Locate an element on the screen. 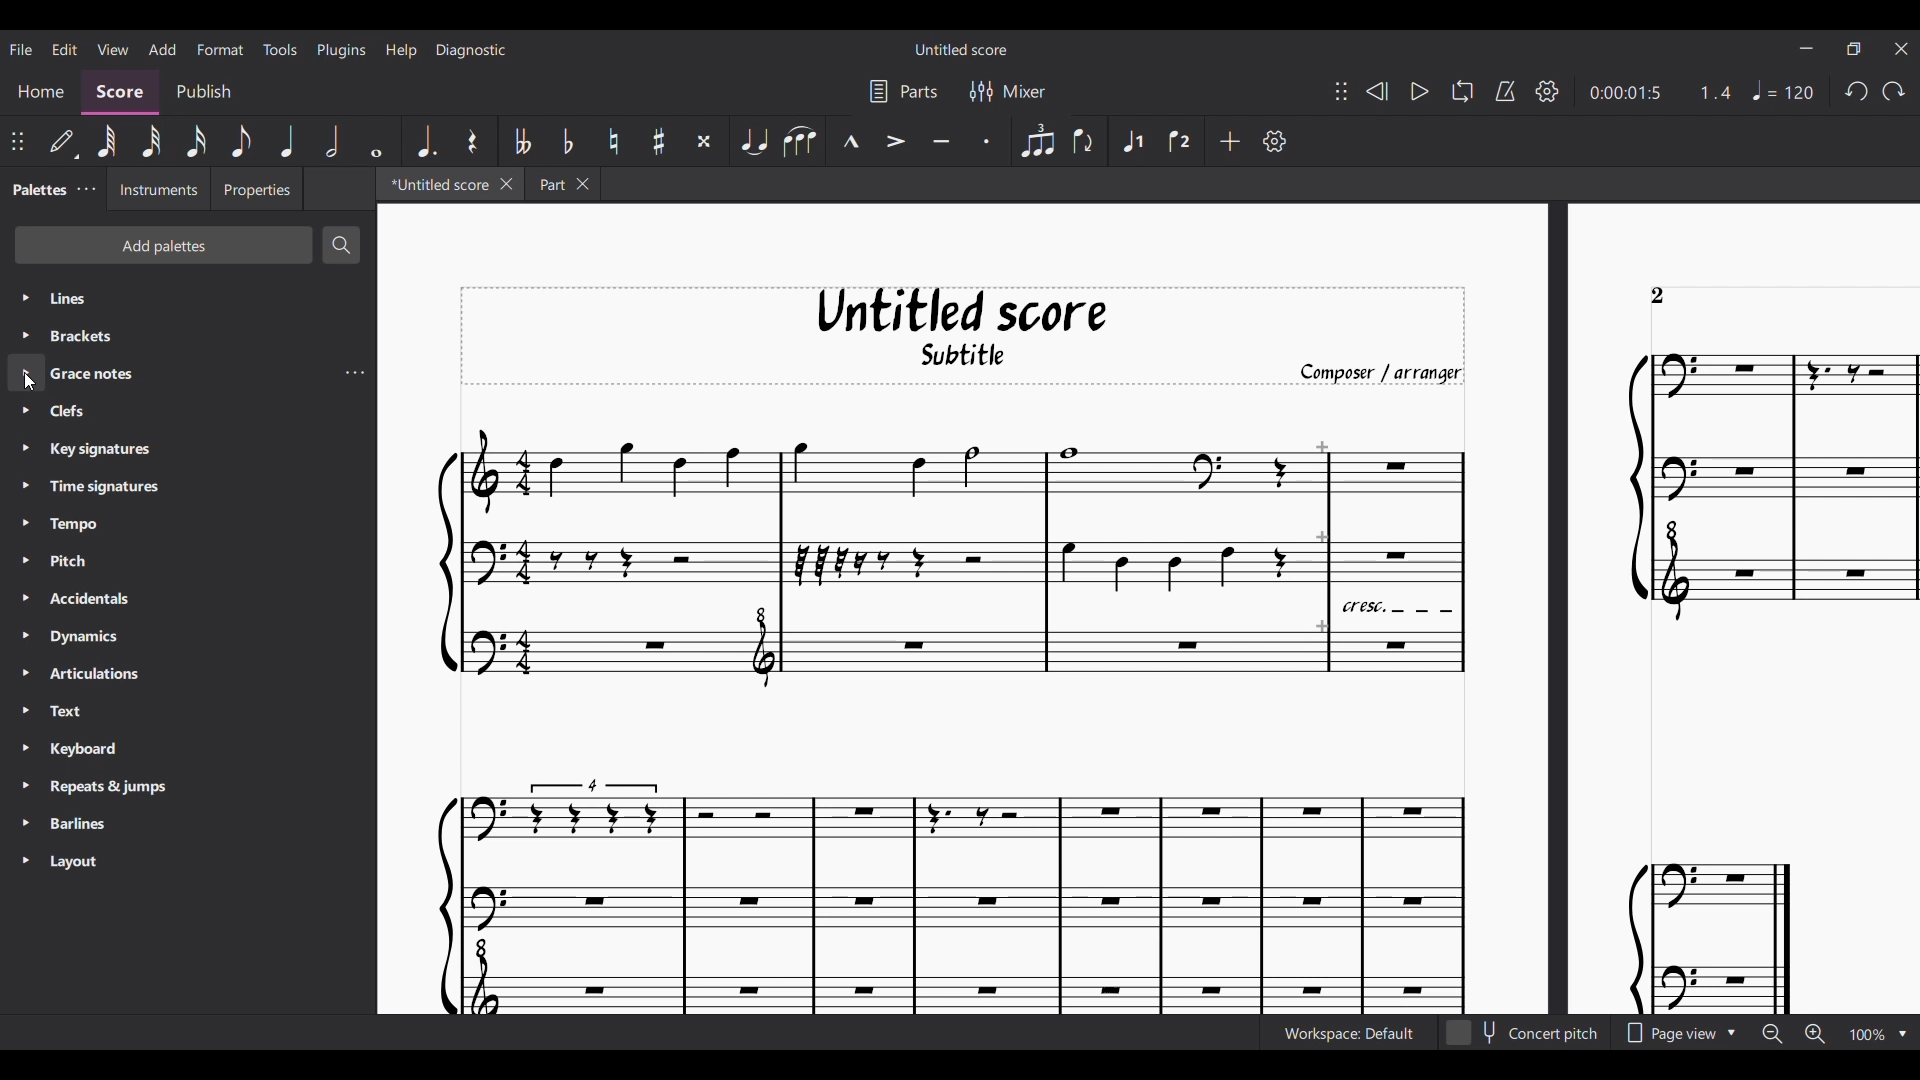  Tuplet is located at coordinates (1036, 141).